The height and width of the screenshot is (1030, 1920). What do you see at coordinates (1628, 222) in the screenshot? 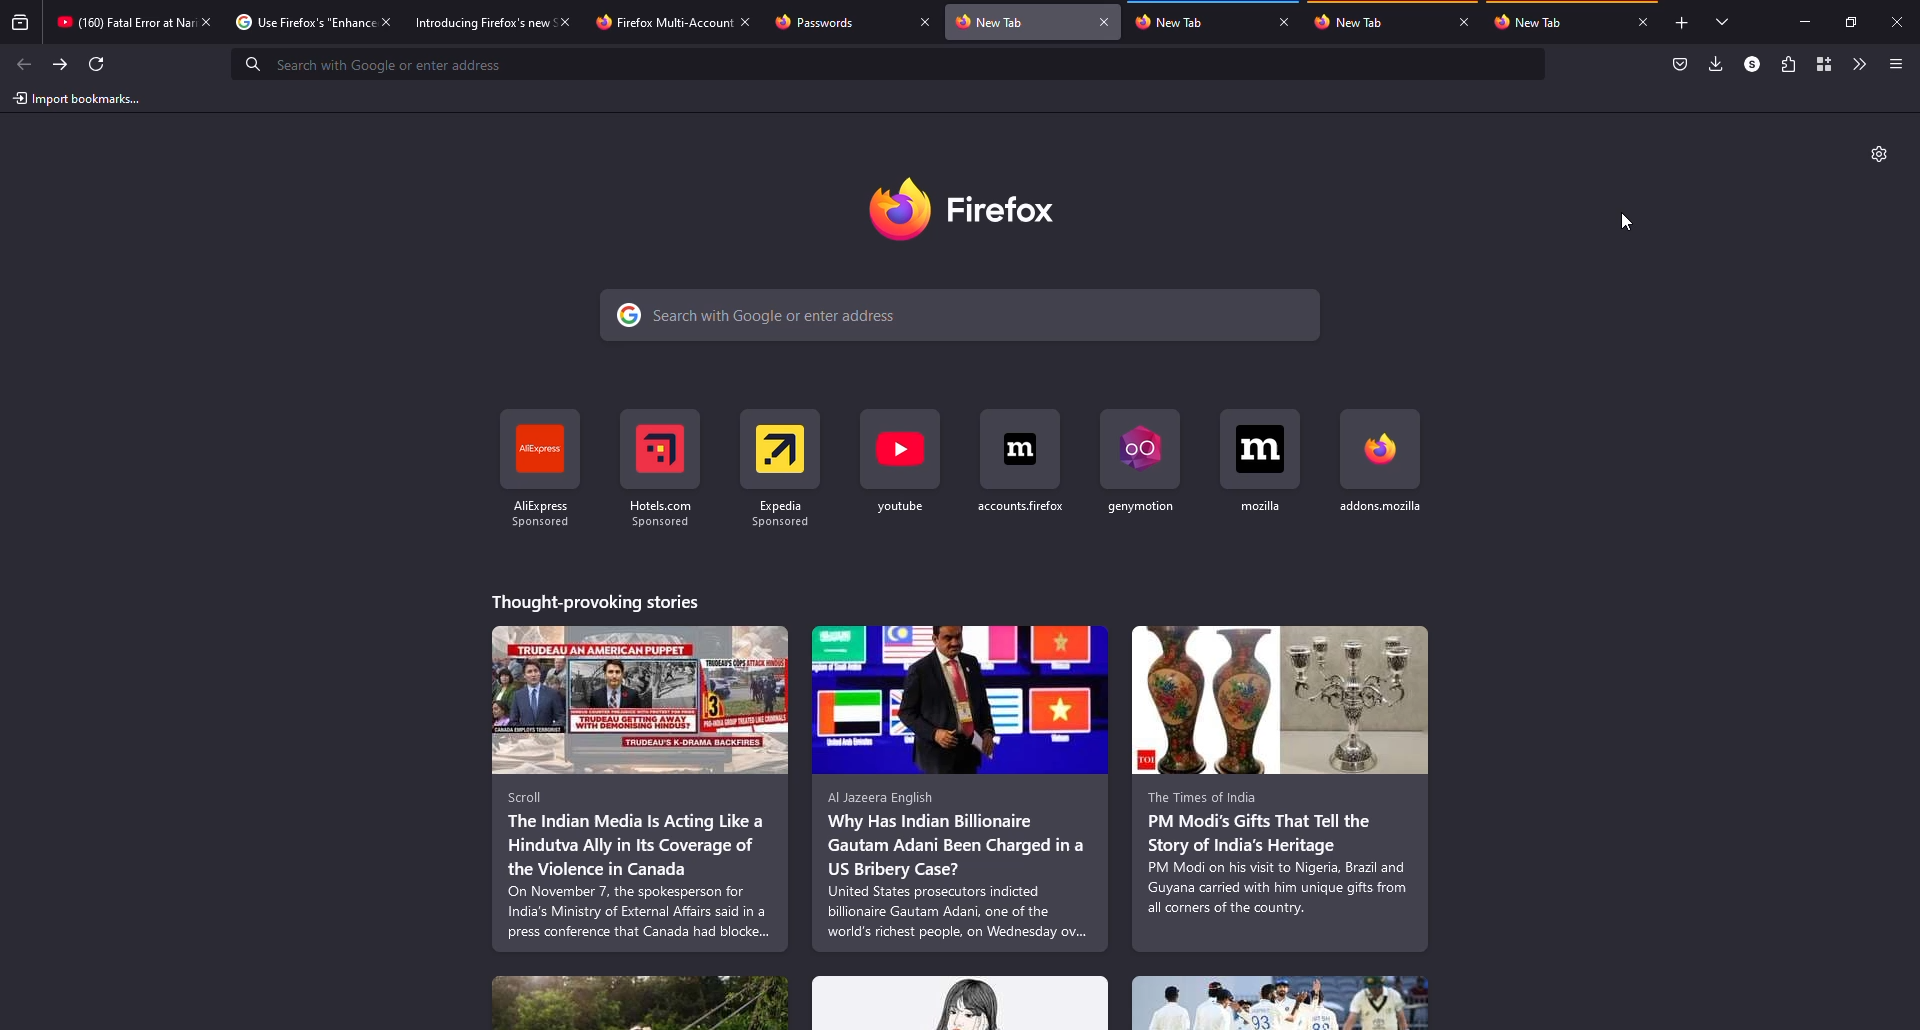
I see `cursor` at bounding box center [1628, 222].